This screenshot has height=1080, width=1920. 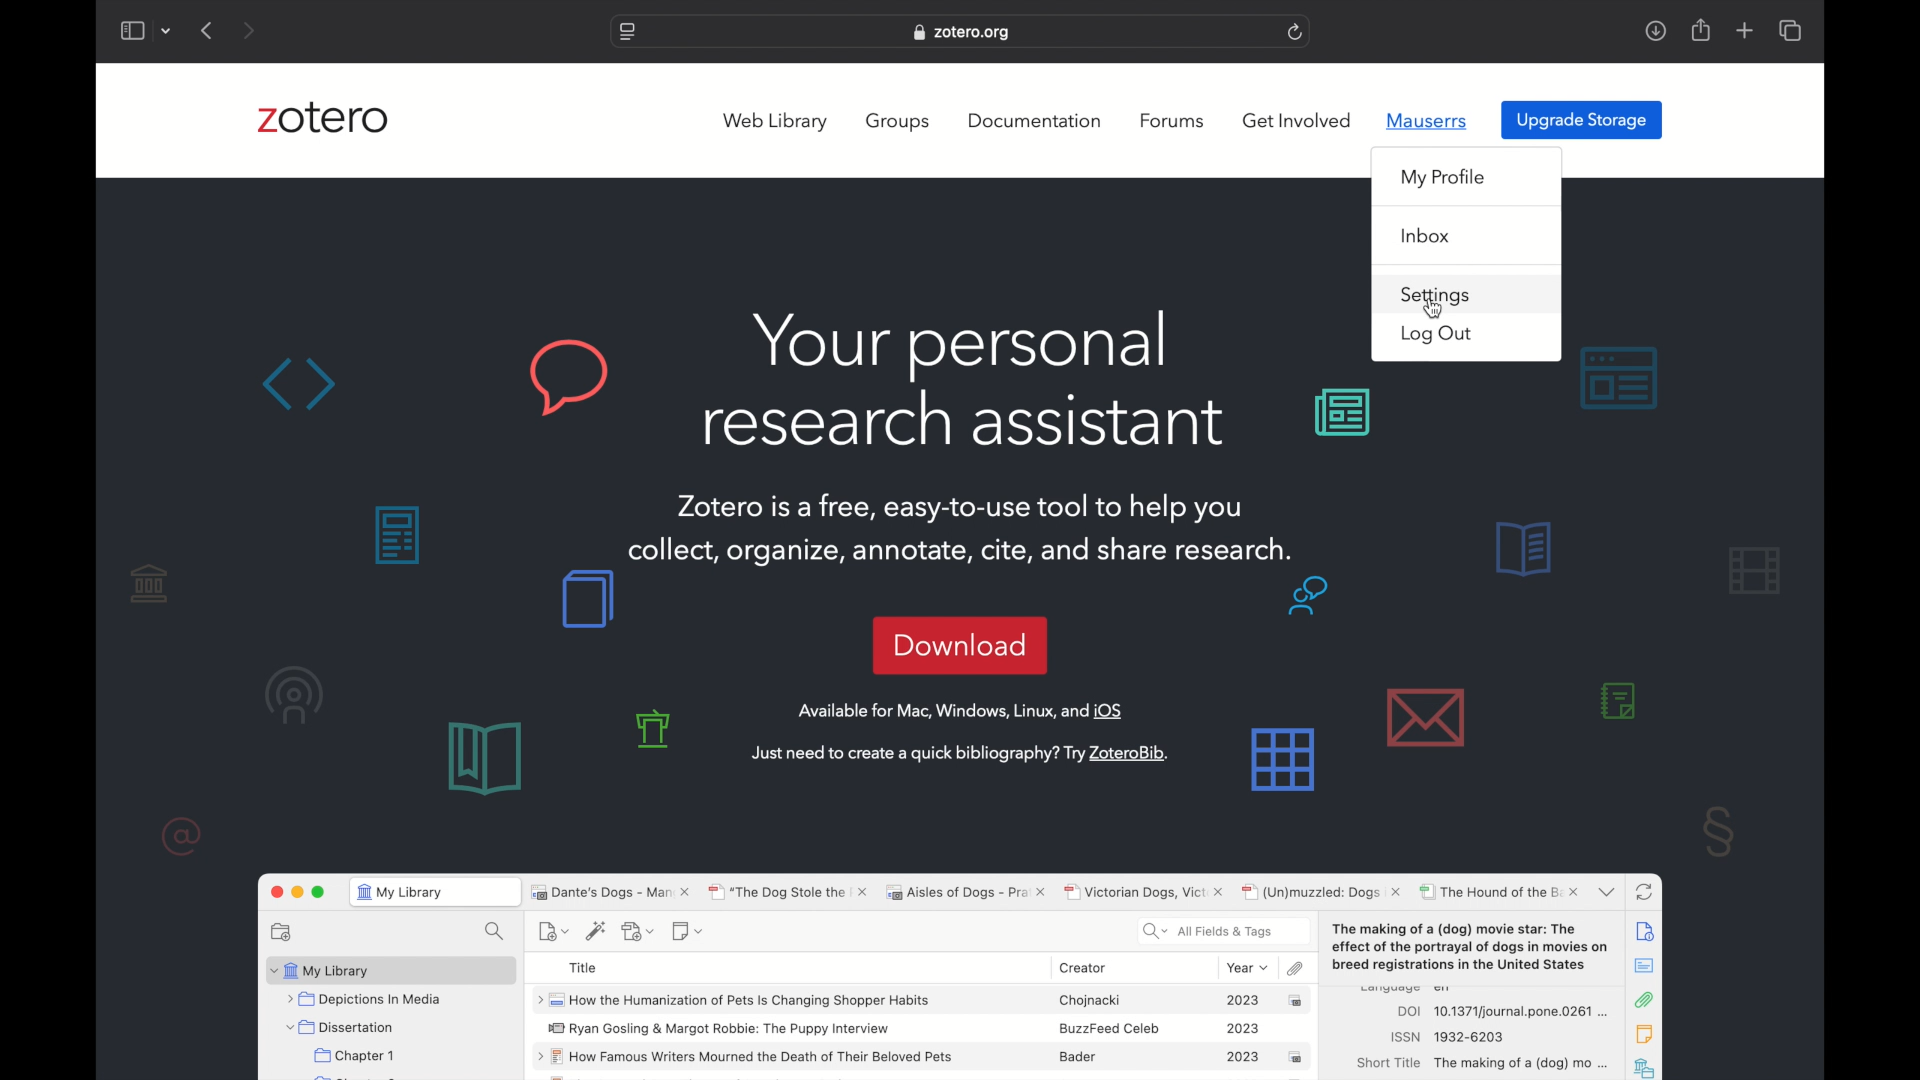 What do you see at coordinates (1444, 180) in the screenshot?
I see `my profile` at bounding box center [1444, 180].